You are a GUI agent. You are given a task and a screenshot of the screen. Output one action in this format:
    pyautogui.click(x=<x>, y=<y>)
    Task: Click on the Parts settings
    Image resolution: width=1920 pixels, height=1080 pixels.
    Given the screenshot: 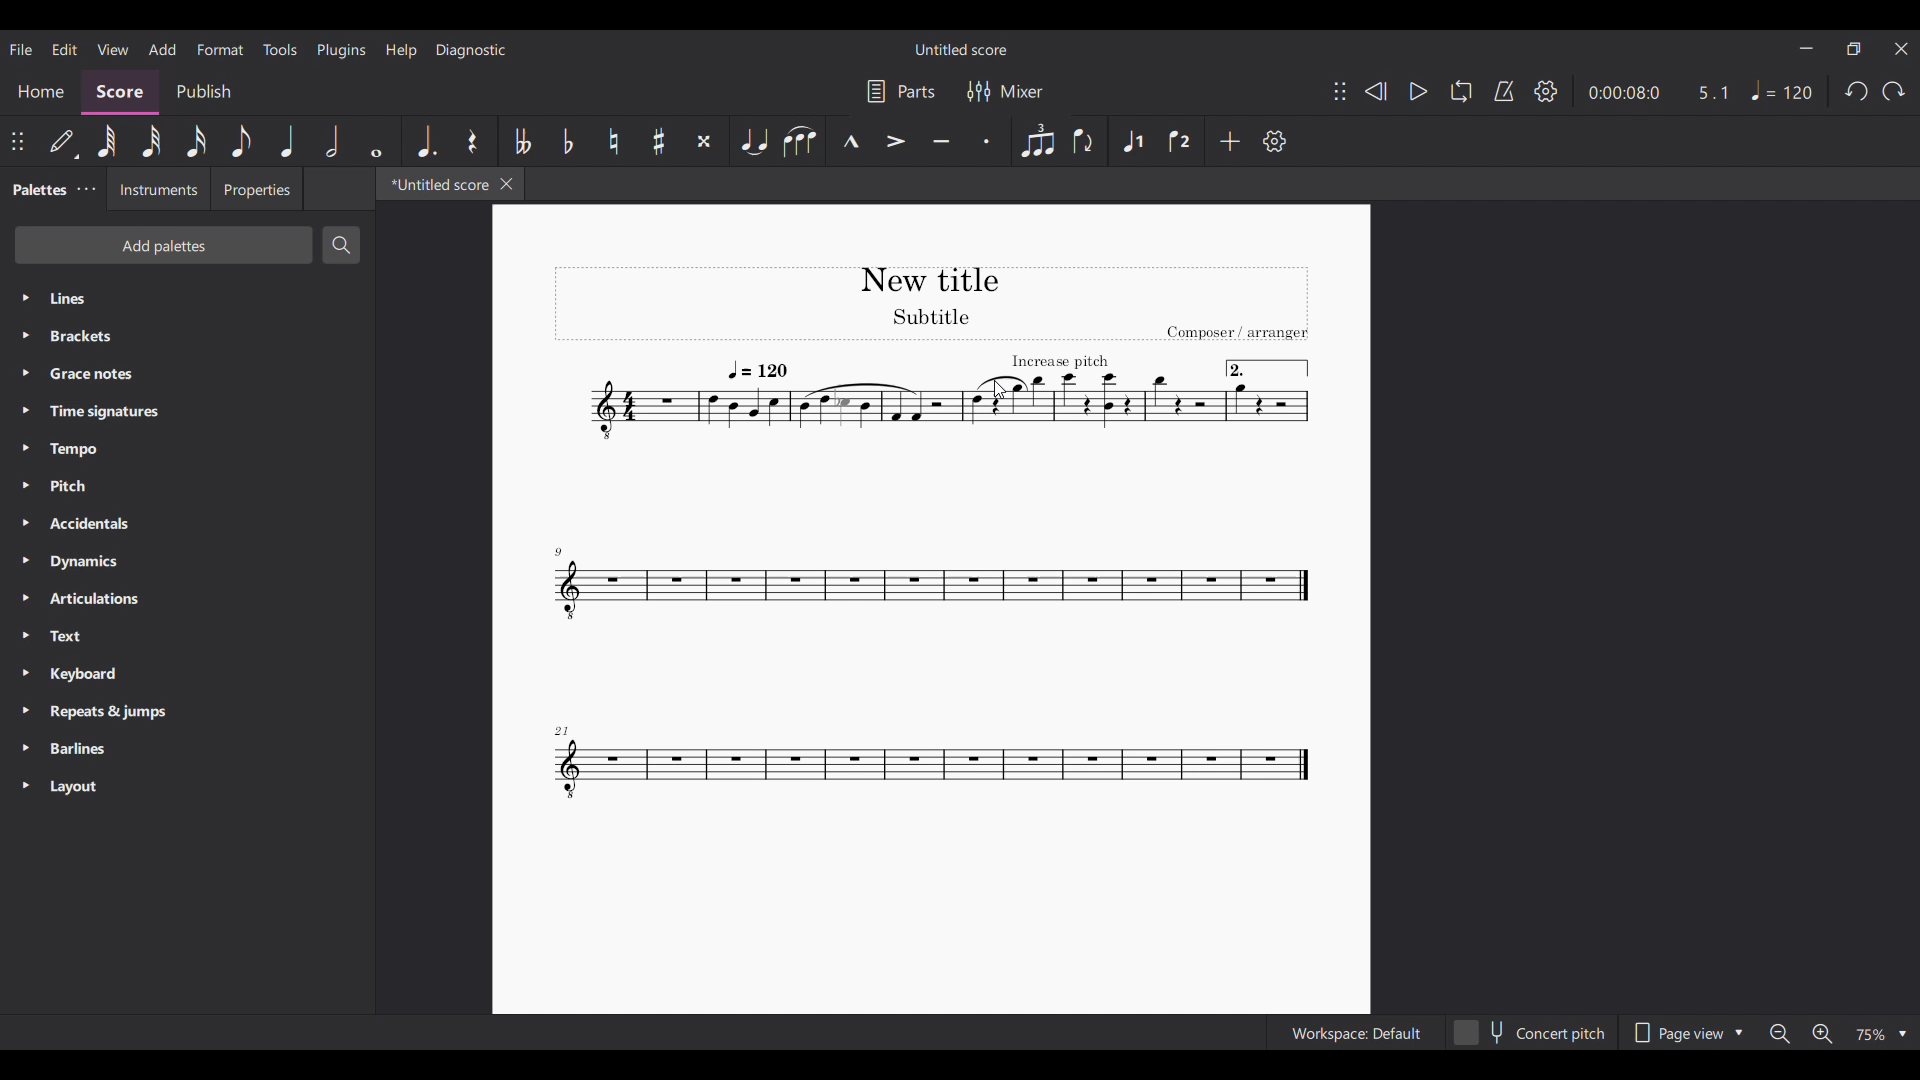 What is the action you would take?
    pyautogui.click(x=901, y=91)
    